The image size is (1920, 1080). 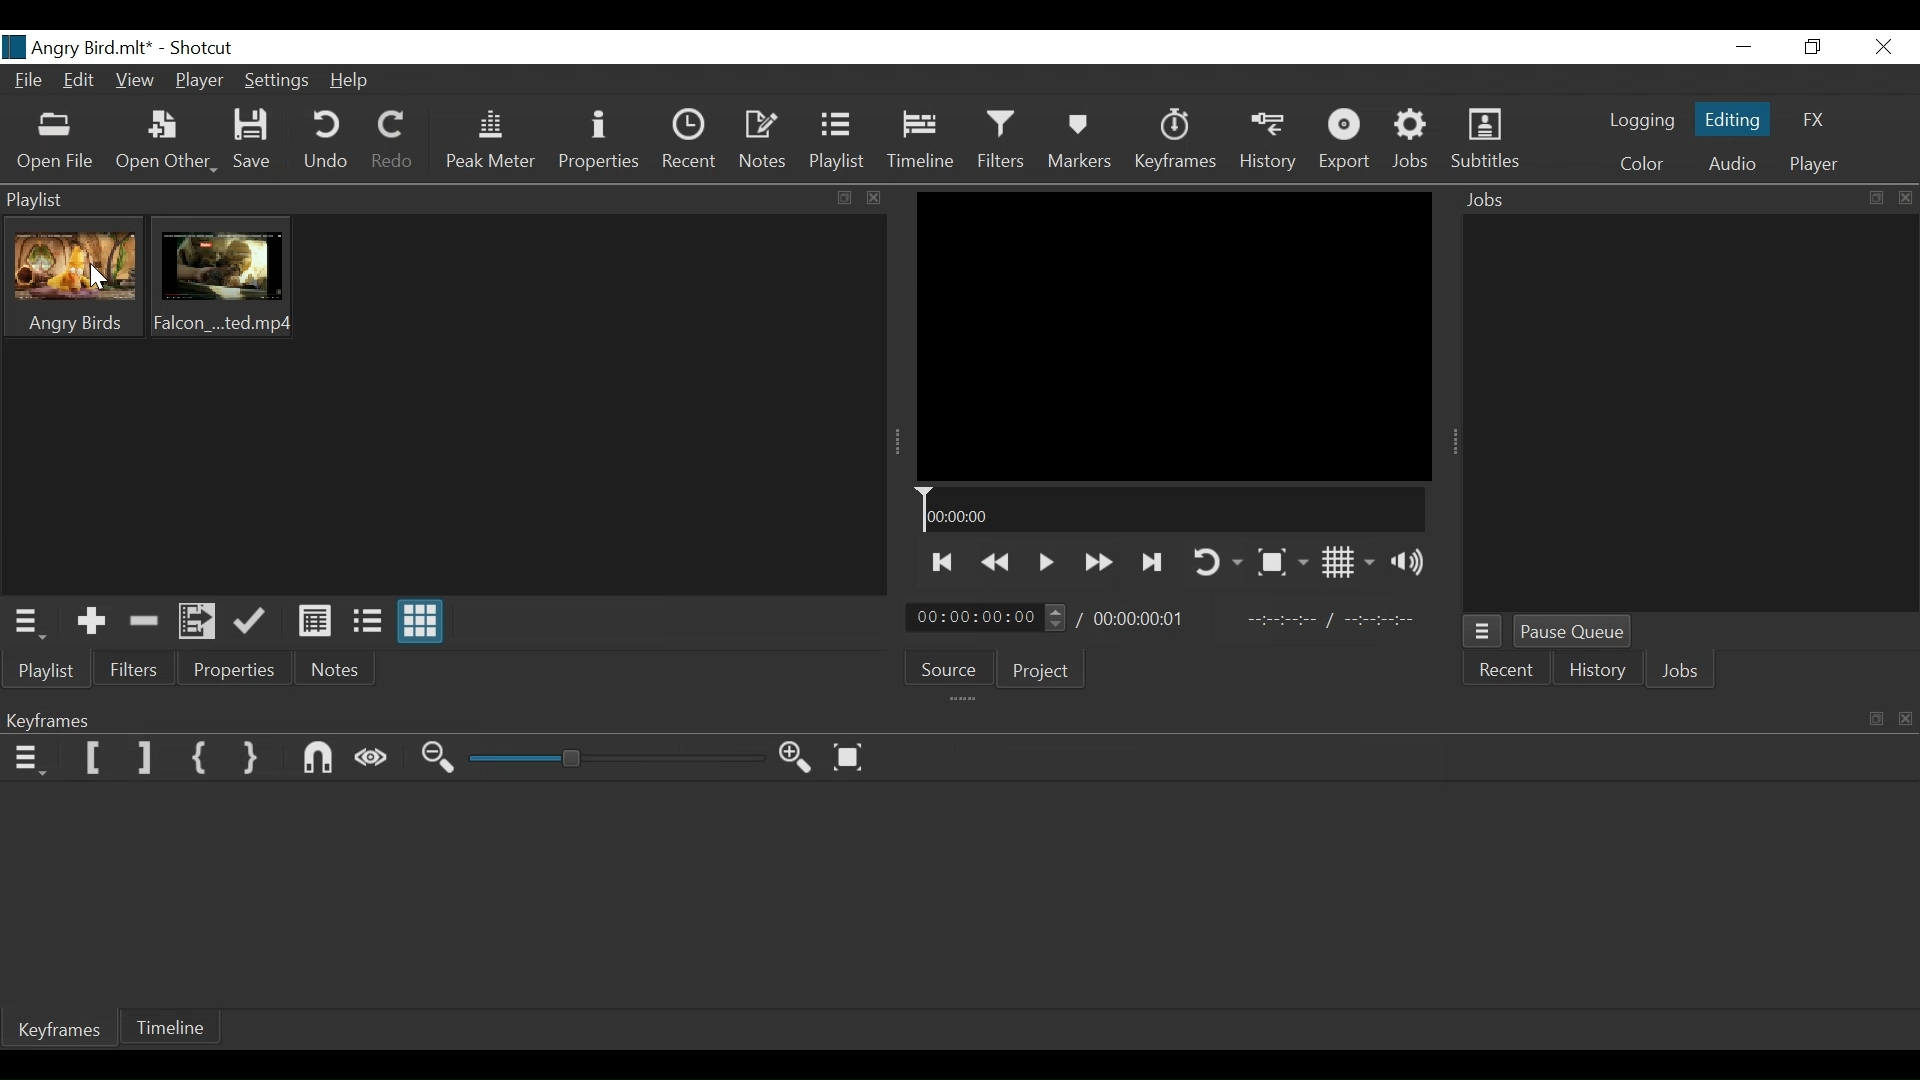 I want to click on logging, so click(x=1637, y=123).